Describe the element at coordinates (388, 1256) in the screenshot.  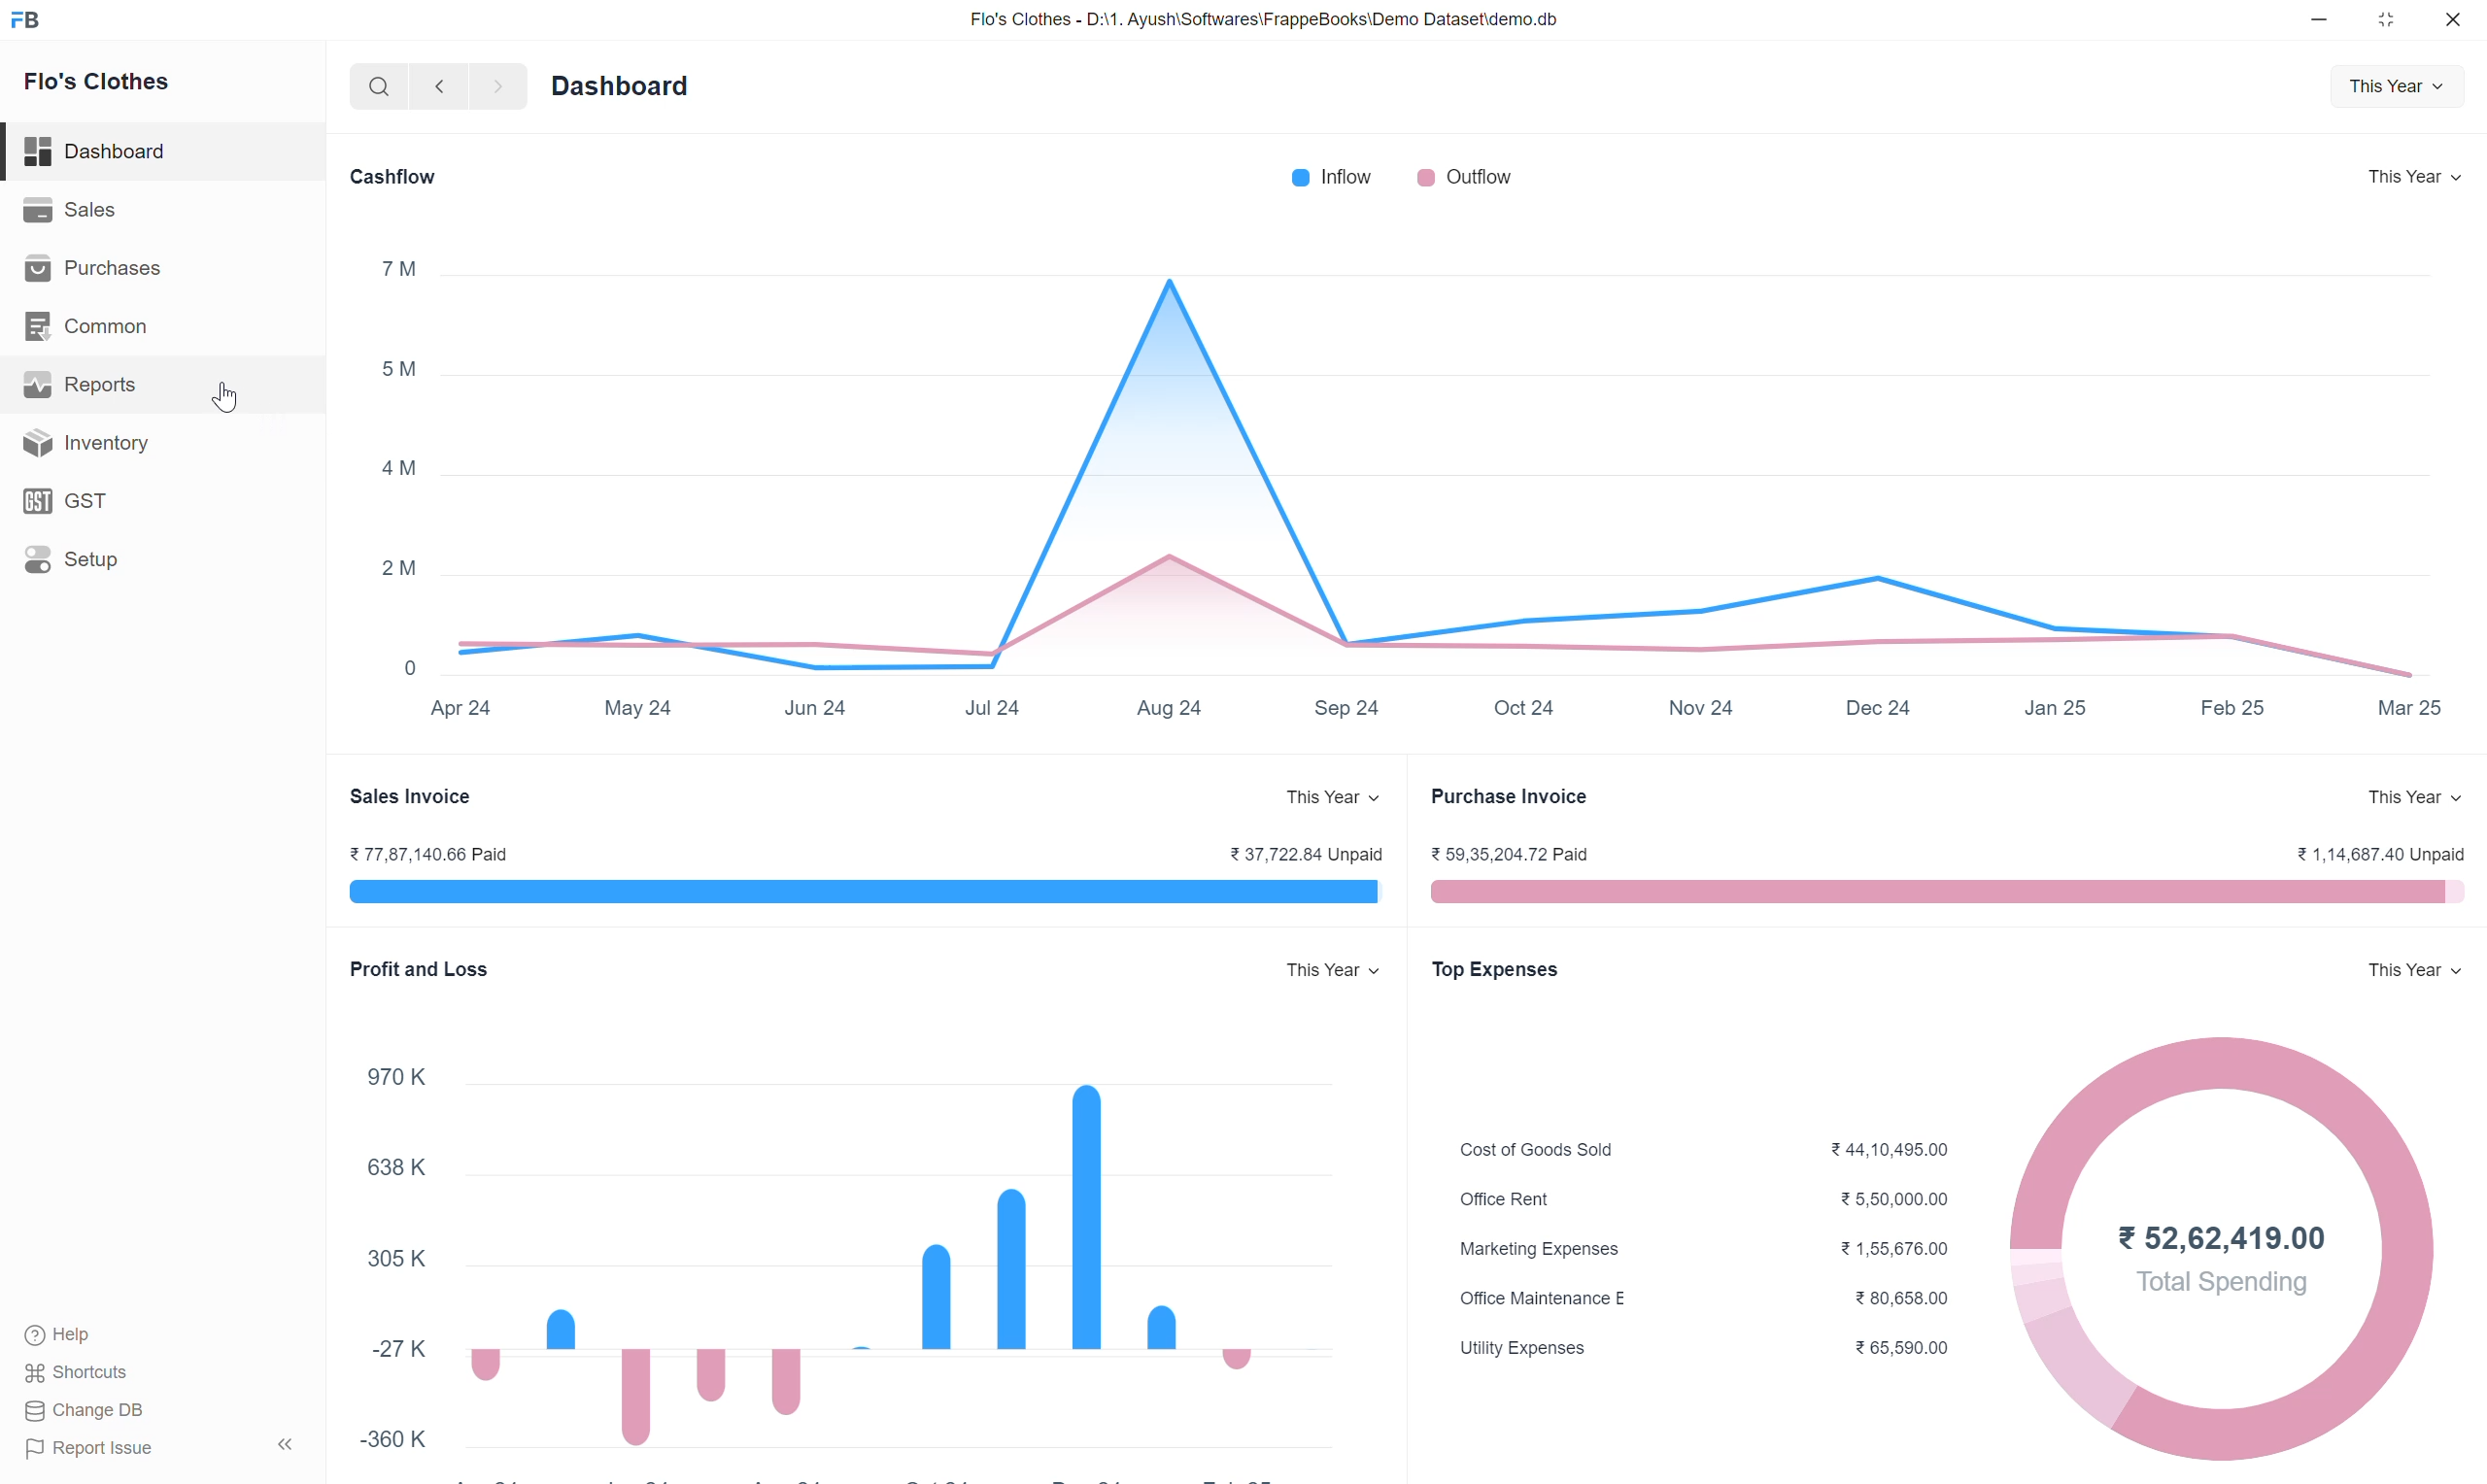
I see `305K` at that location.